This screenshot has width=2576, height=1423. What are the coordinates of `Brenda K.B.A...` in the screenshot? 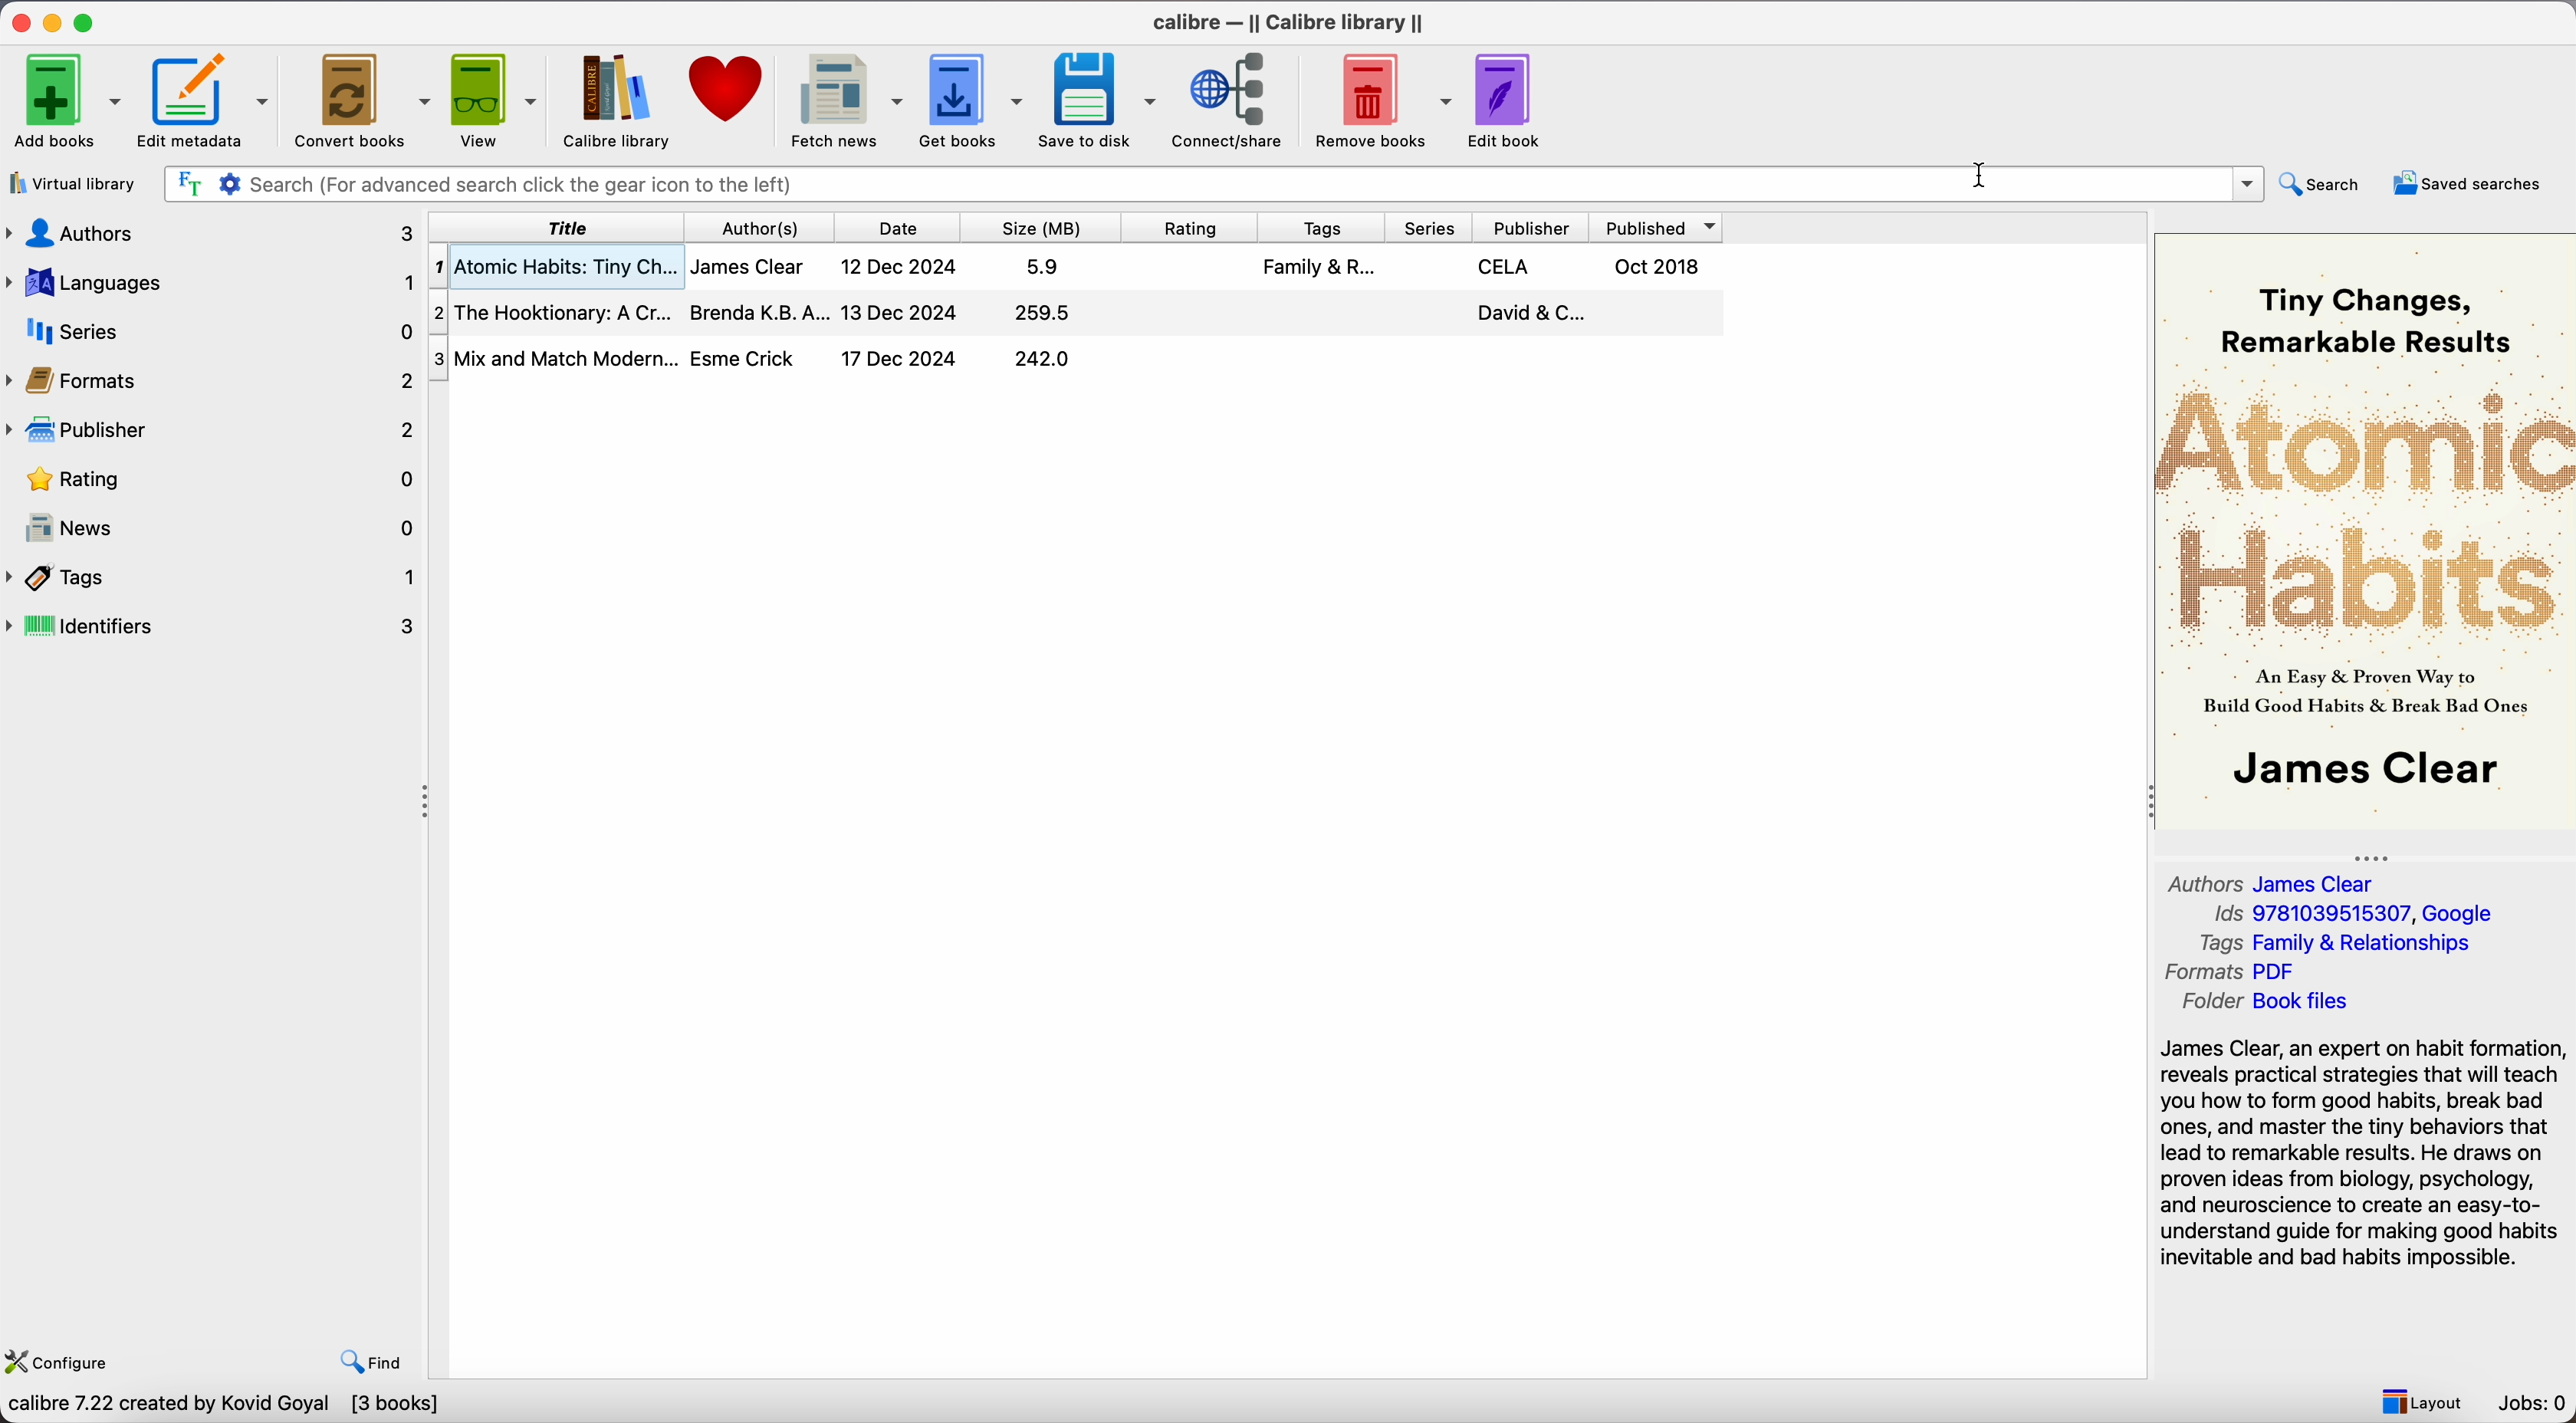 It's located at (760, 312).